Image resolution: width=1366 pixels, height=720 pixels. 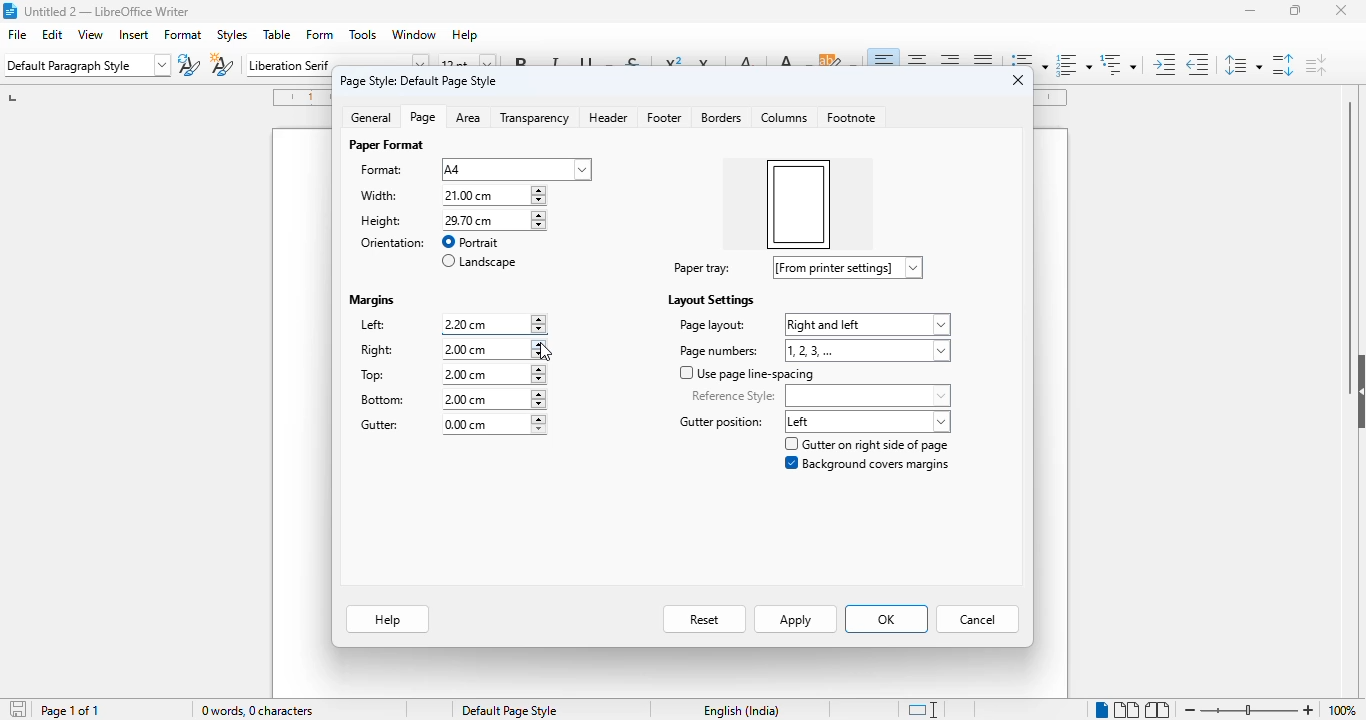 What do you see at coordinates (1284, 65) in the screenshot?
I see `increase paragraph spacing` at bounding box center [1284, 65].